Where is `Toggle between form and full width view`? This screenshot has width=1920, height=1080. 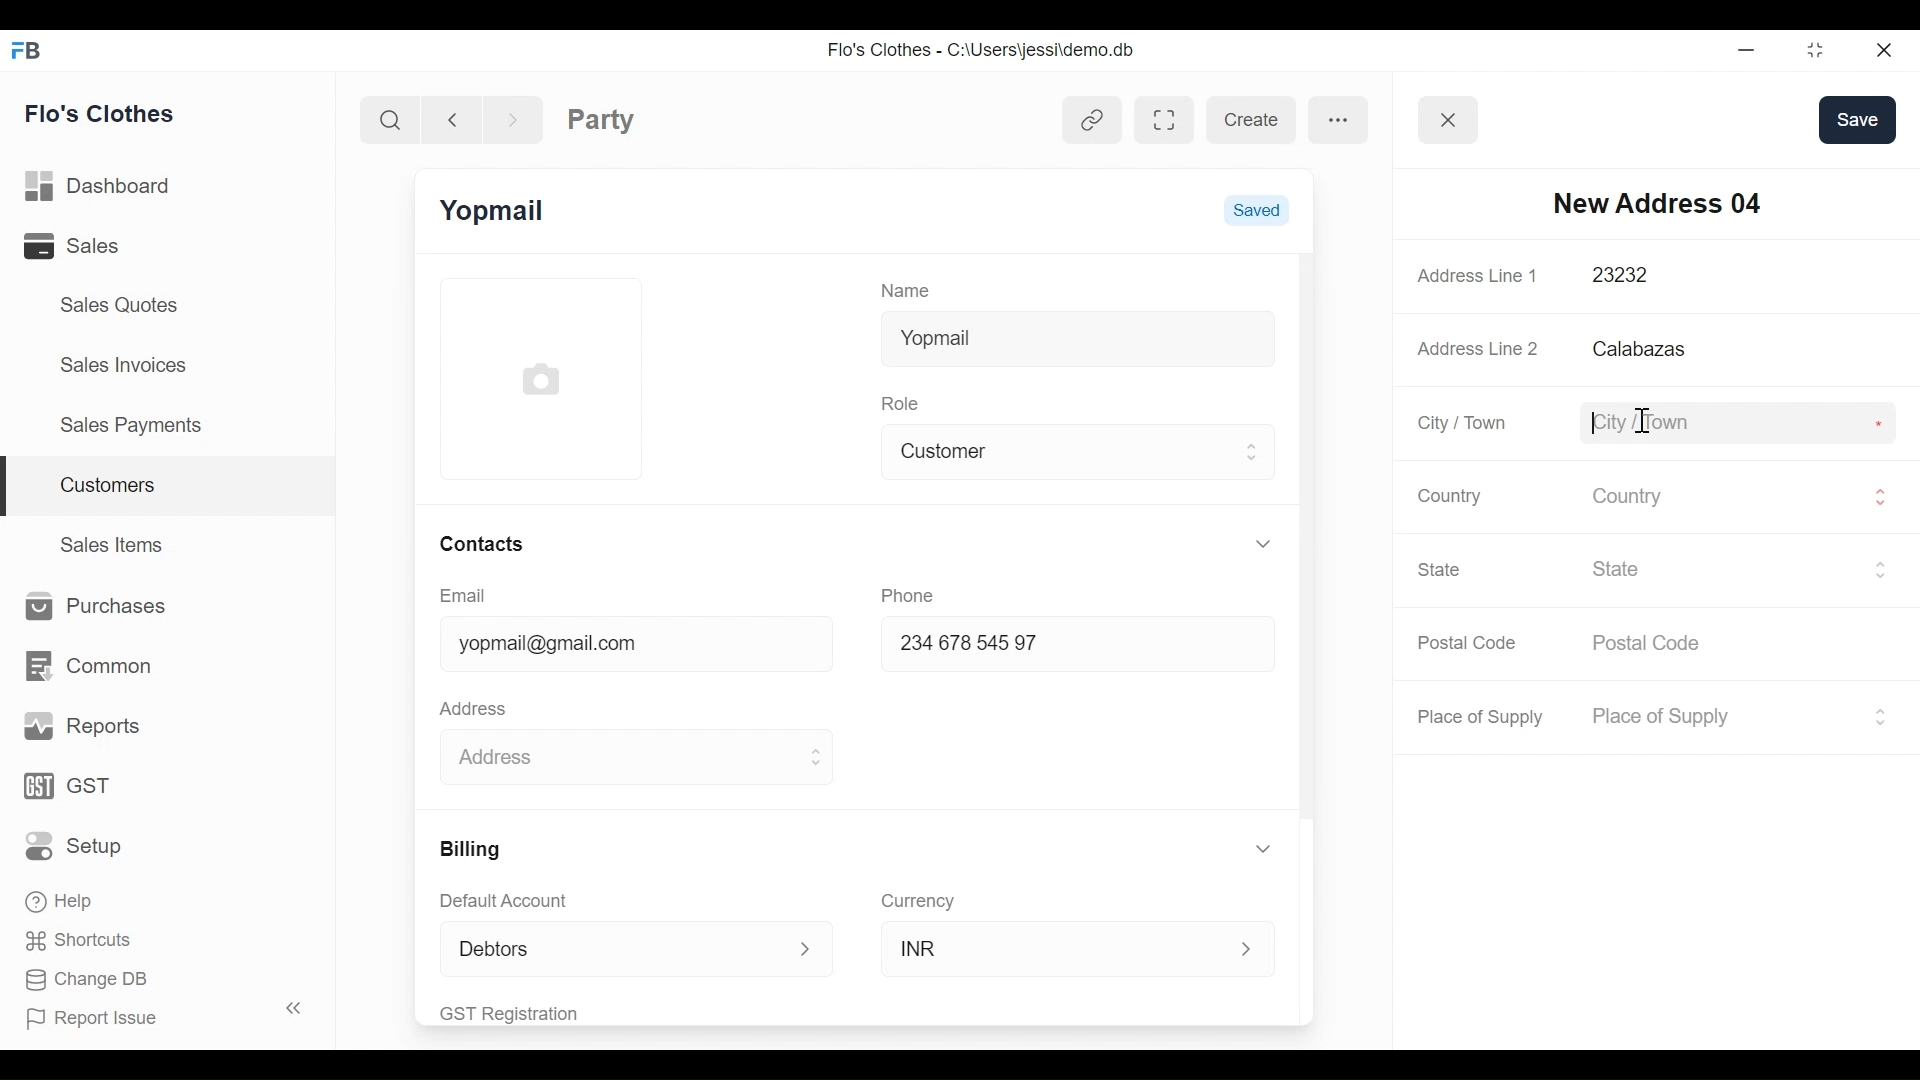
Toggle between form and full width view is located at coordinates (1165, 120).